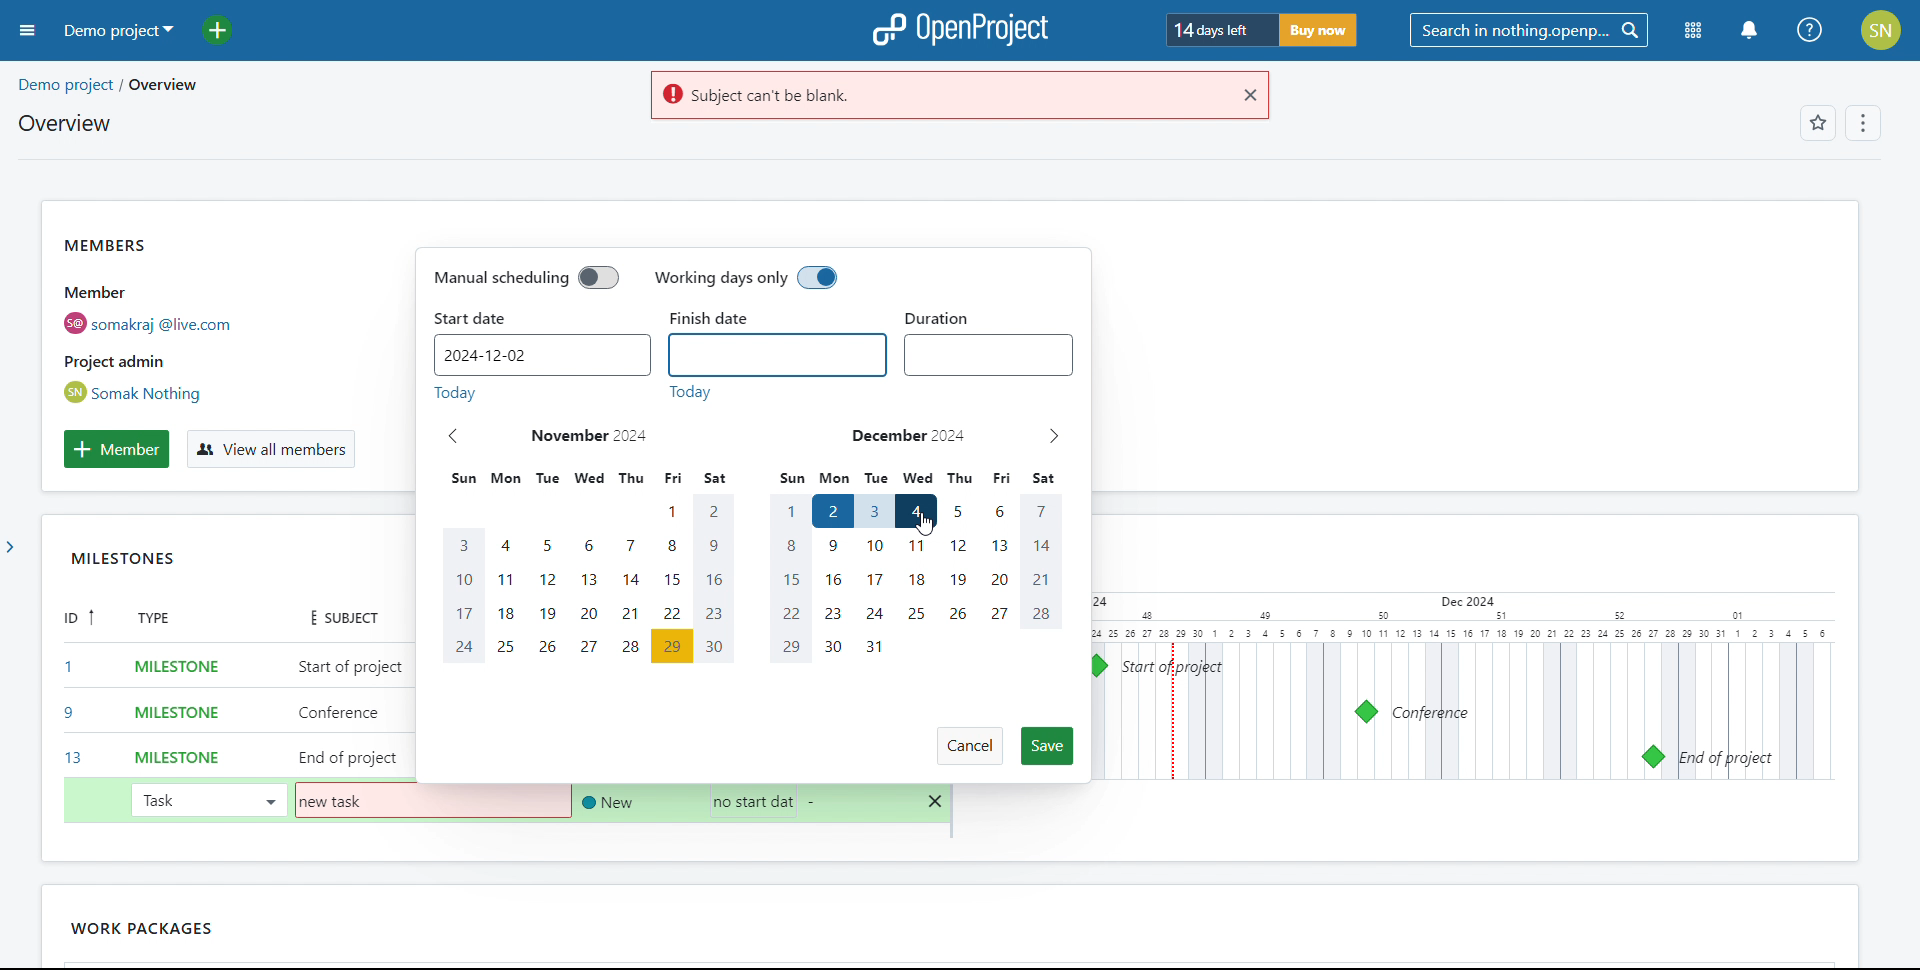  Describe the element at coordinates (352, 713) in the screenshot. I see `add subject` at that location.